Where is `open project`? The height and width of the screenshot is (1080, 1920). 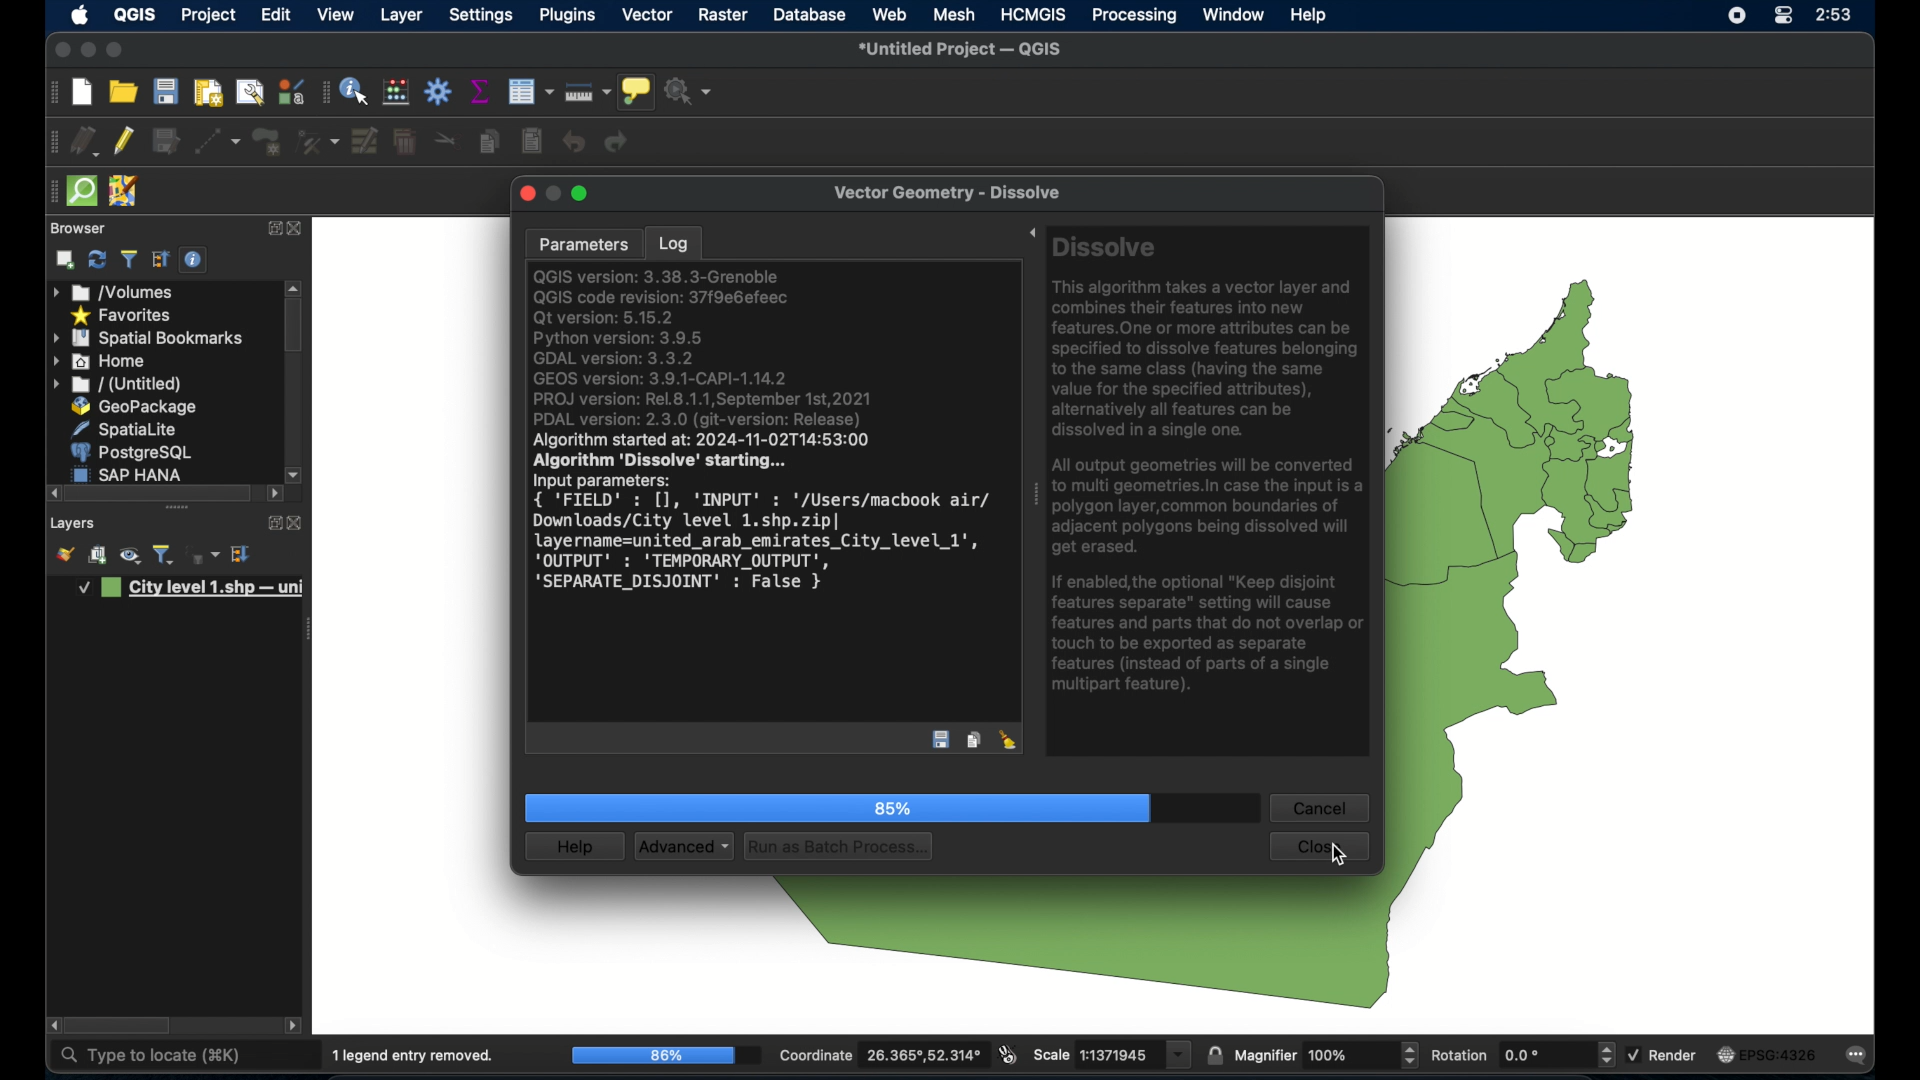 open project is located at coordinates (123, 91).